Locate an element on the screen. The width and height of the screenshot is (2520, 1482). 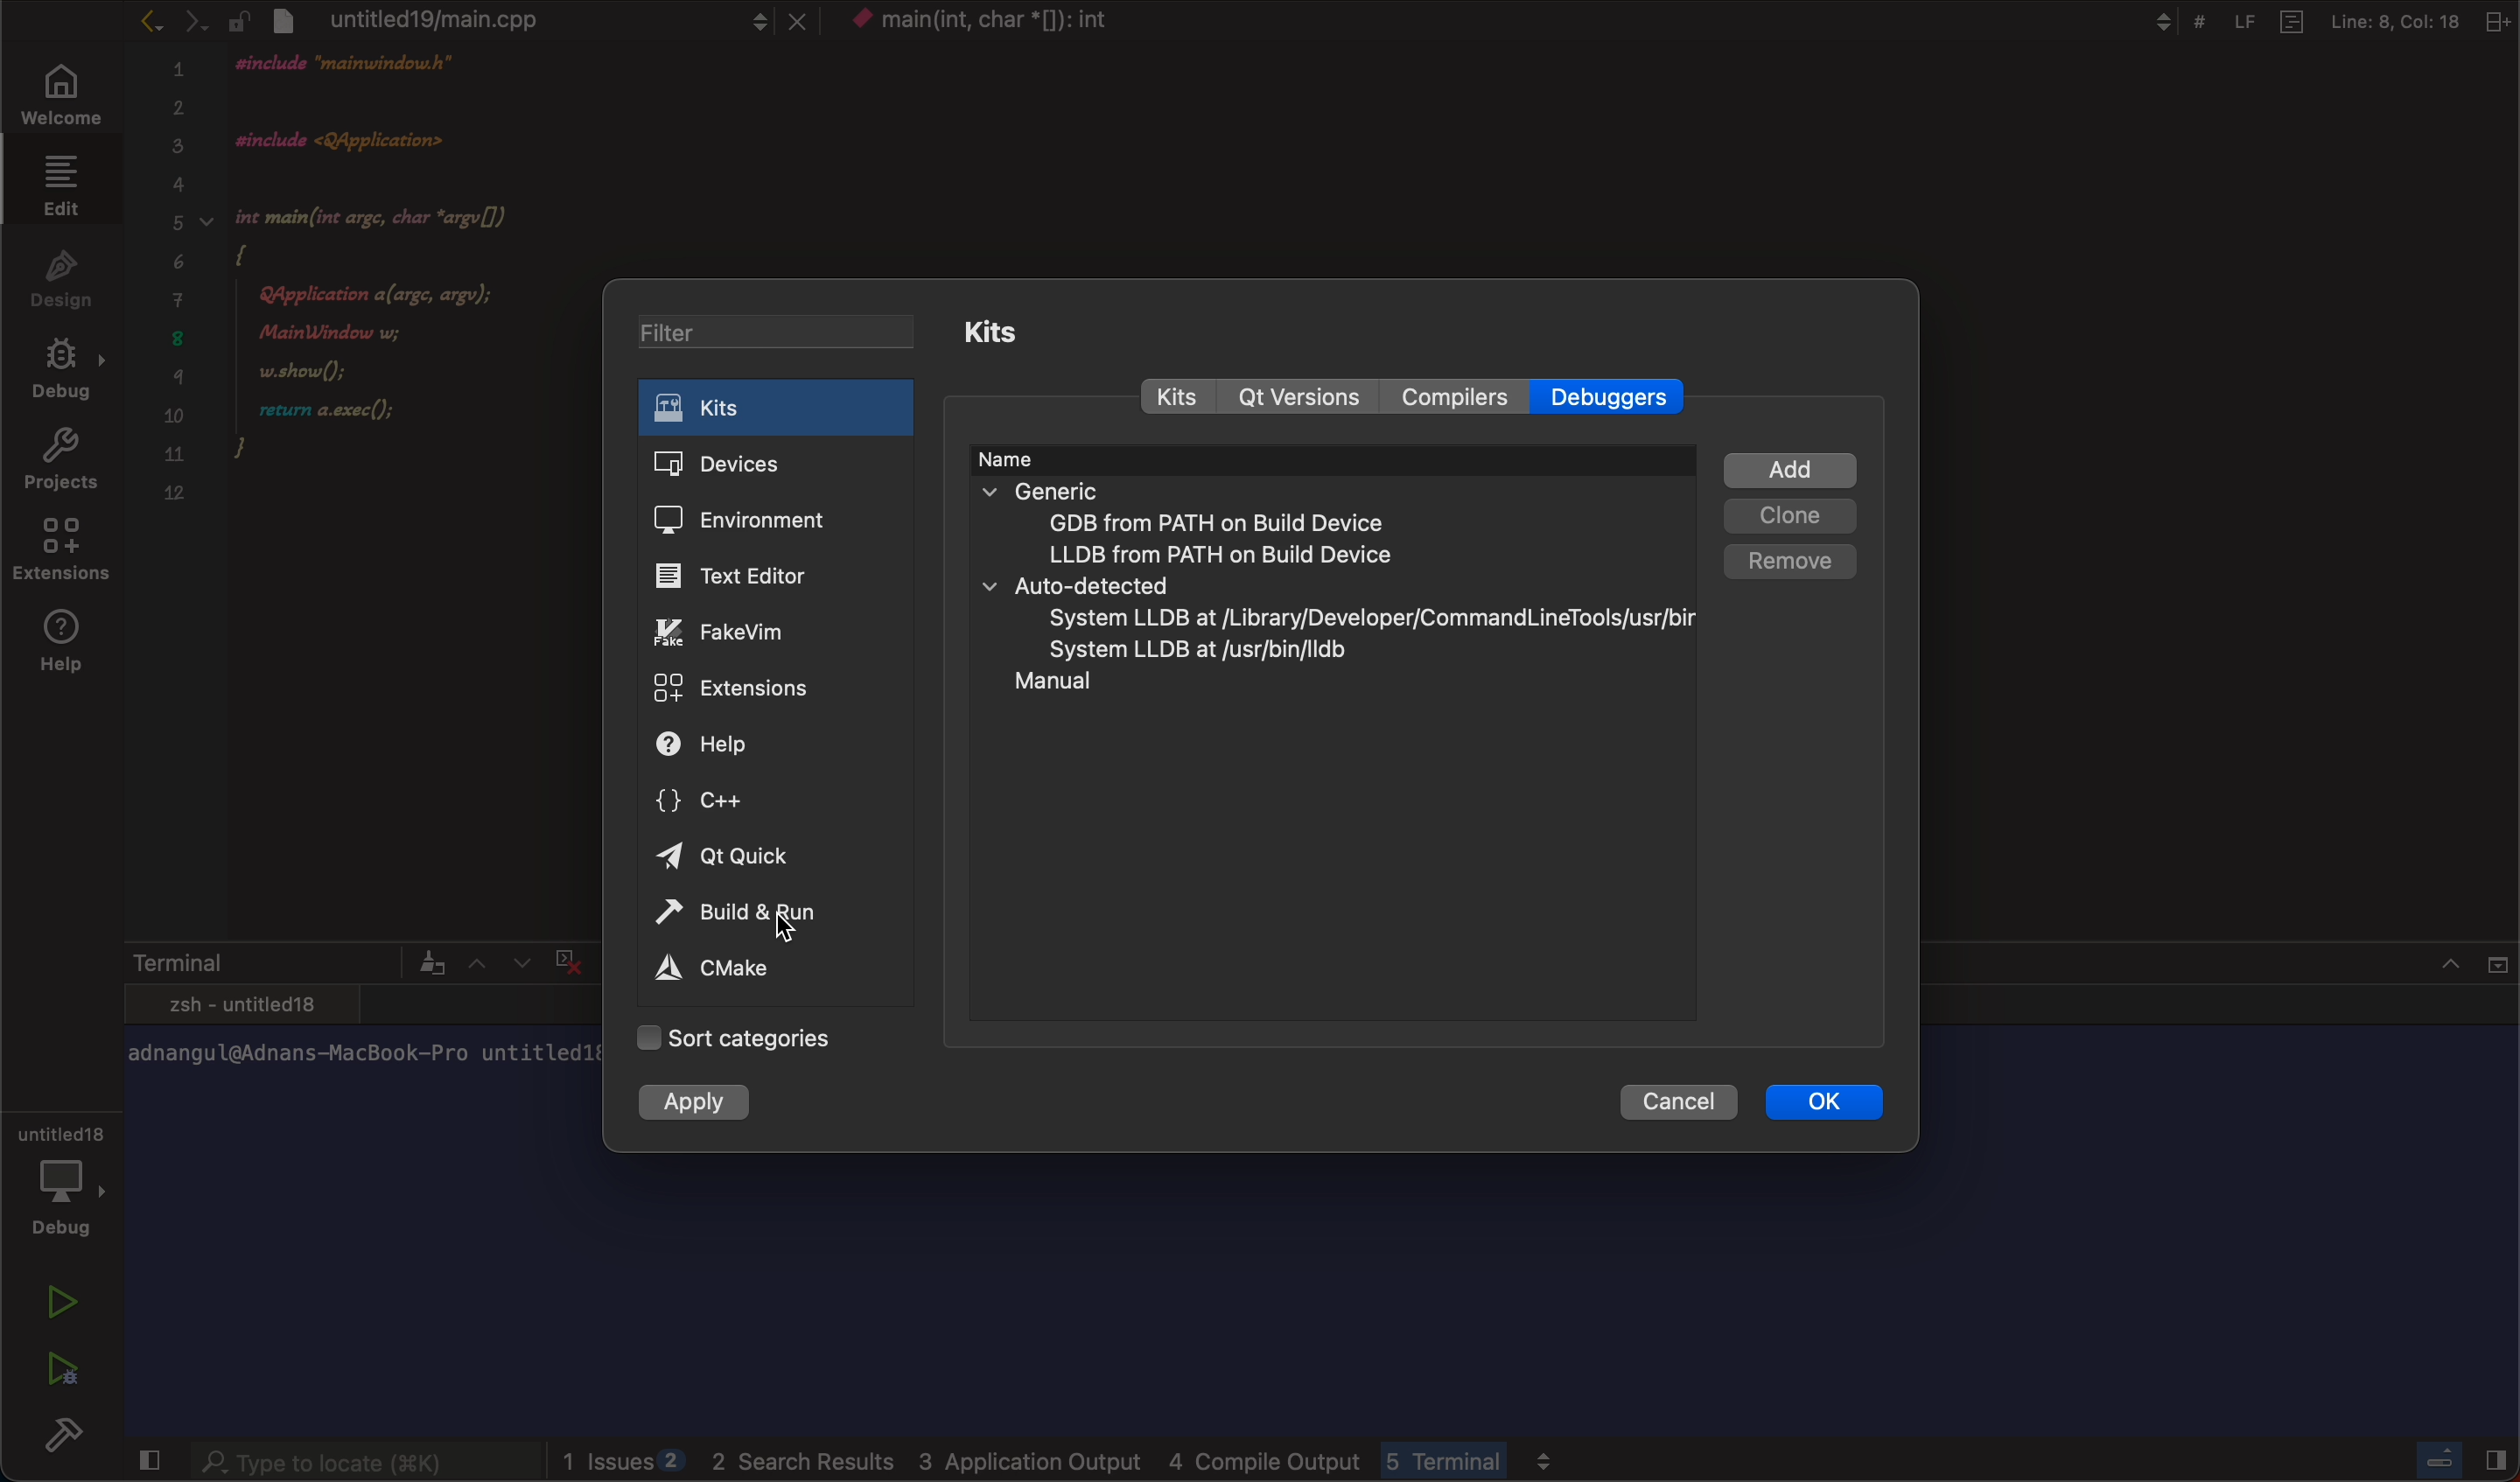
add is located at coordinates (1798, 464).